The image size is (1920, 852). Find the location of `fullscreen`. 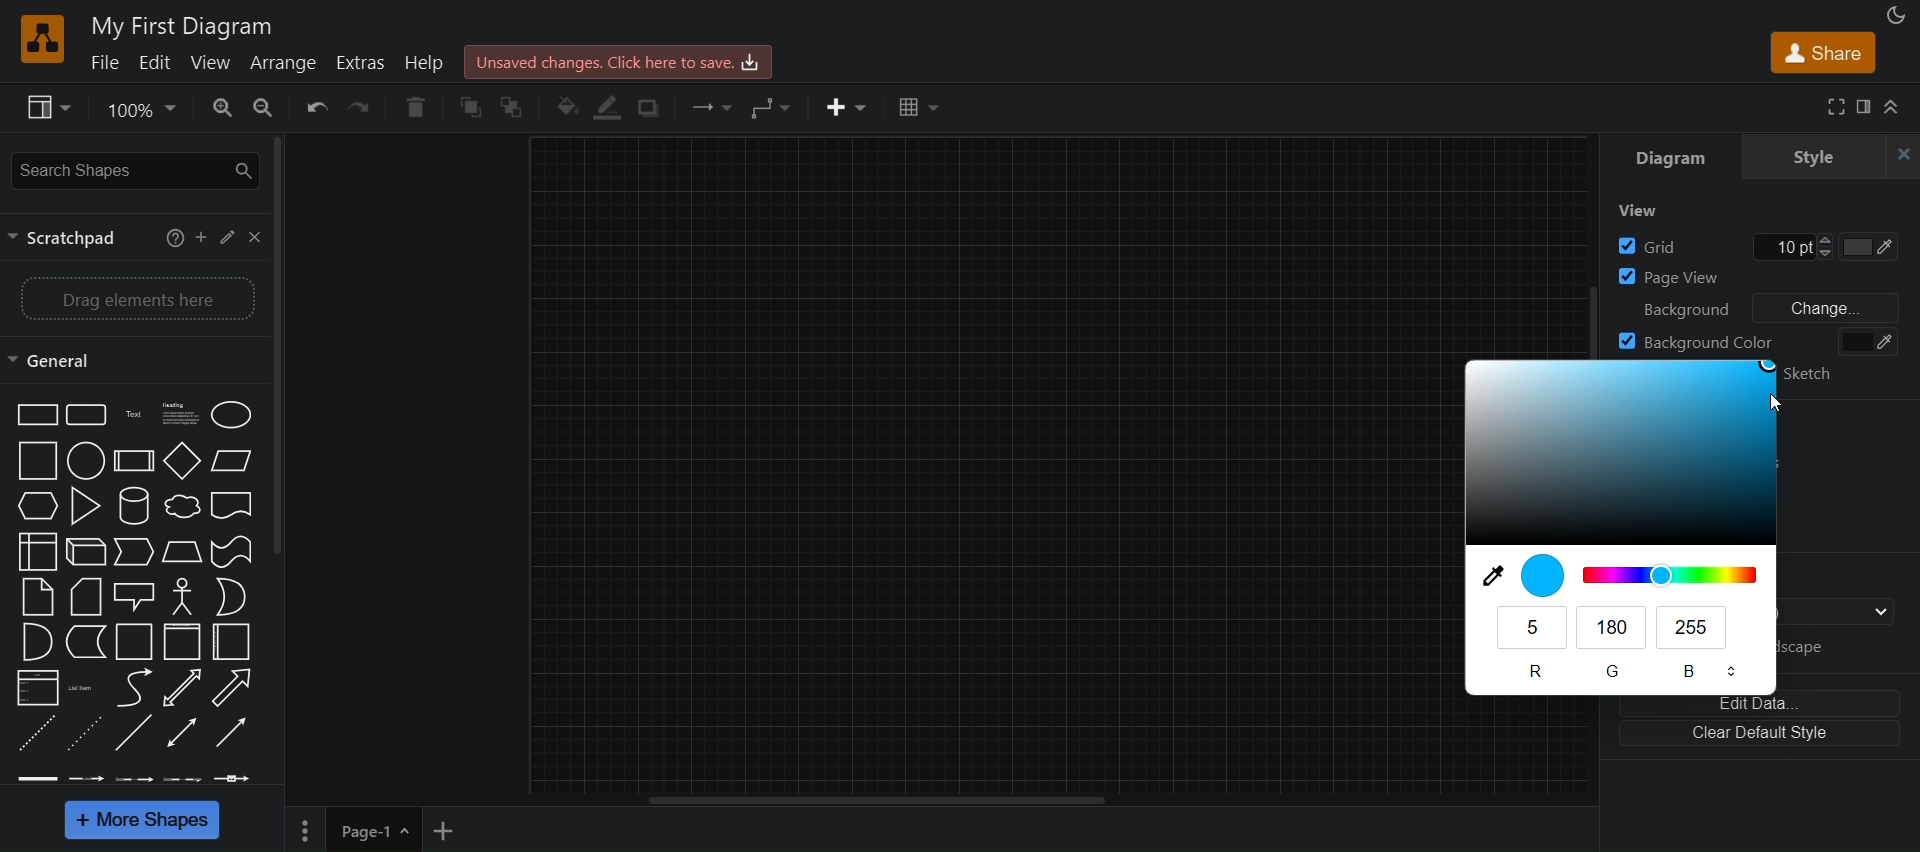

fullscreen is located at coordinates (1834, 107).